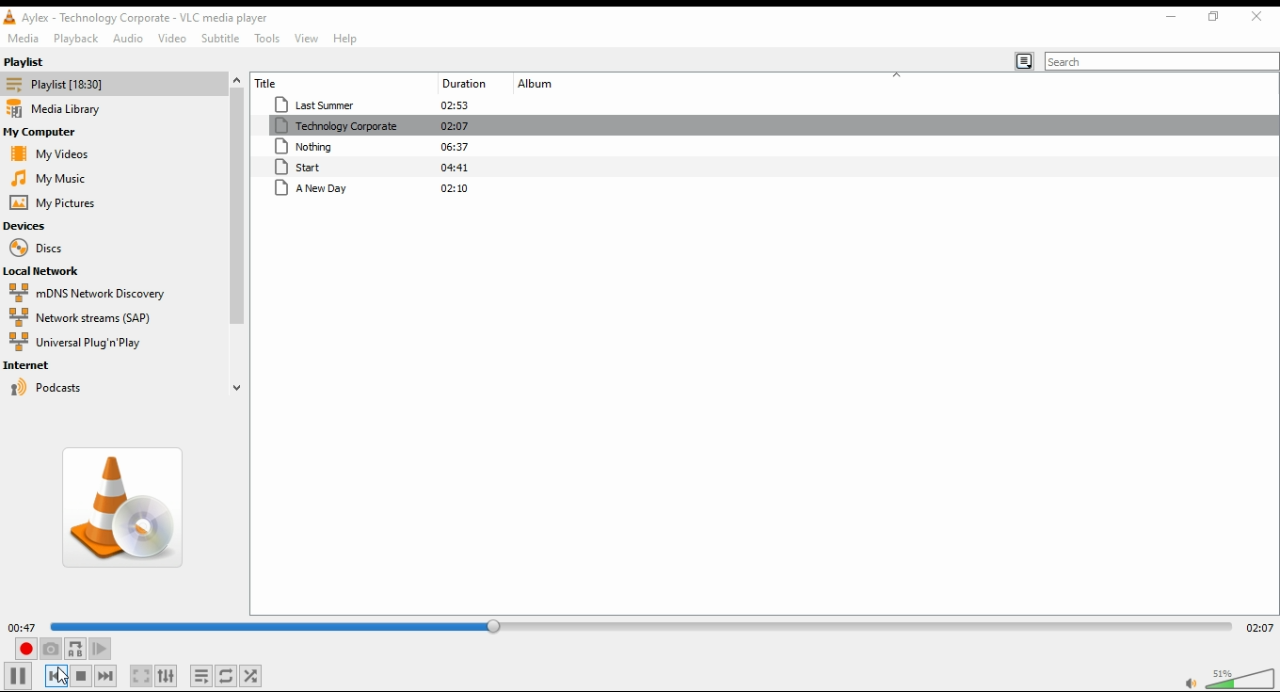  What do you see at coordinates (54, 203) in the screenshot?
I see `my pictures` at bounding box center [54, 203].